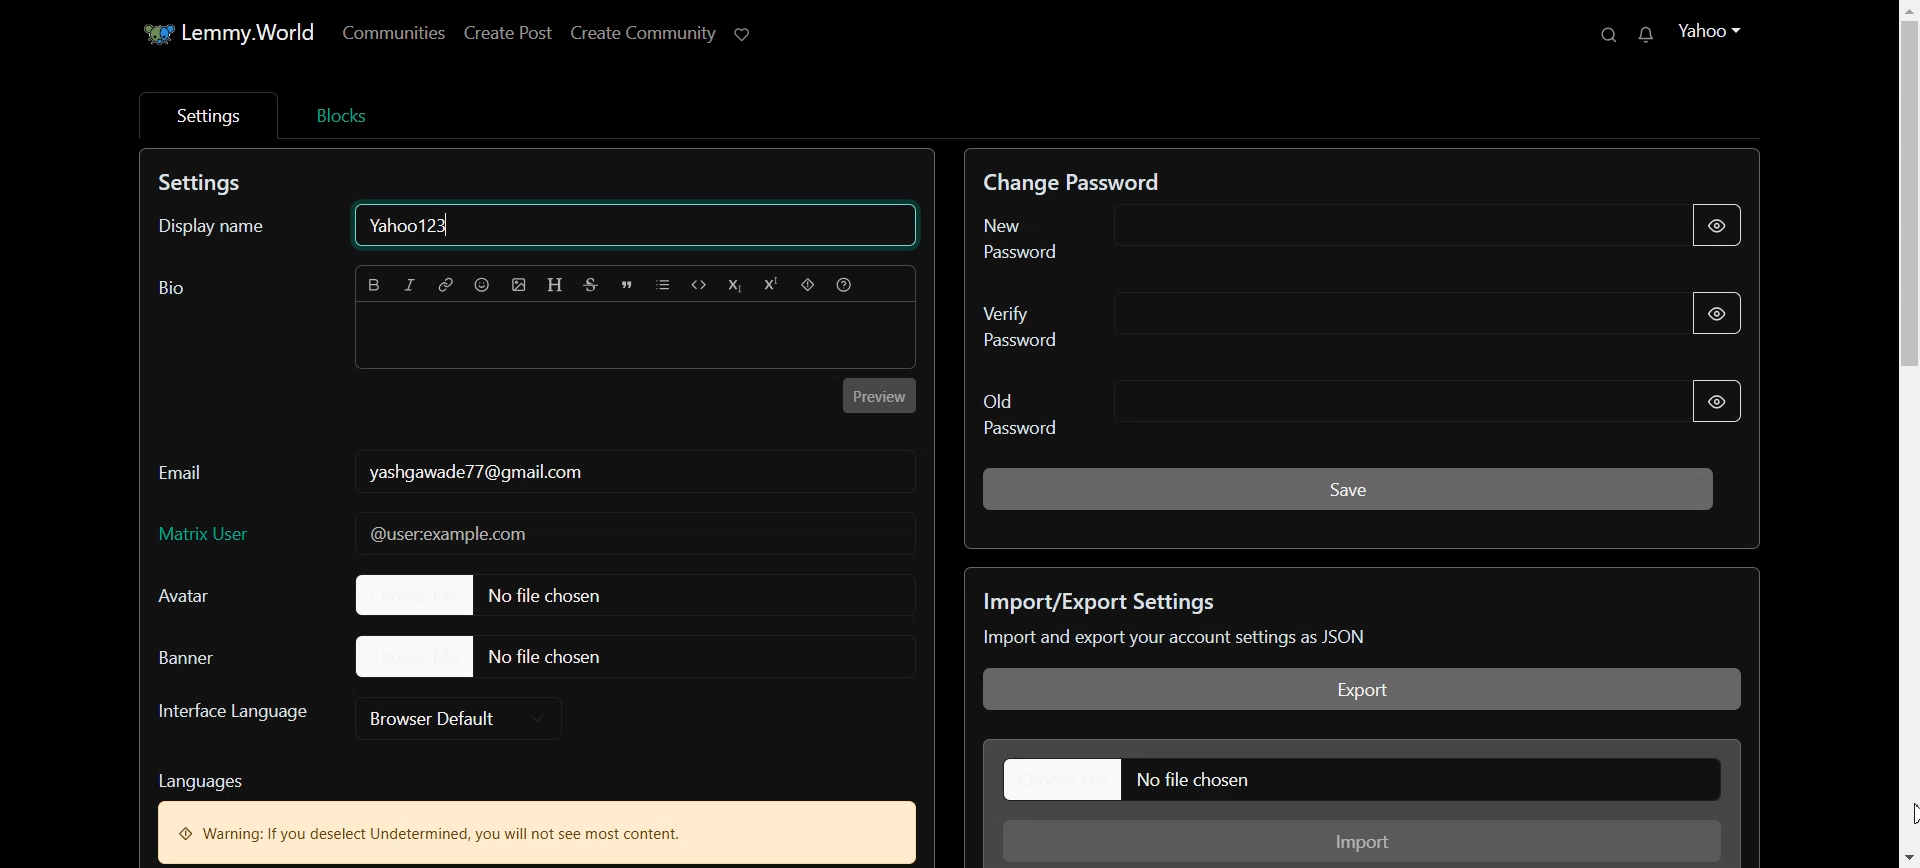 The width and height of the screenshot is (1920, 868). What do you see at coordinates (769, 286) in the screenshot?
I see `Superscript` at bounding box center [769, 286].